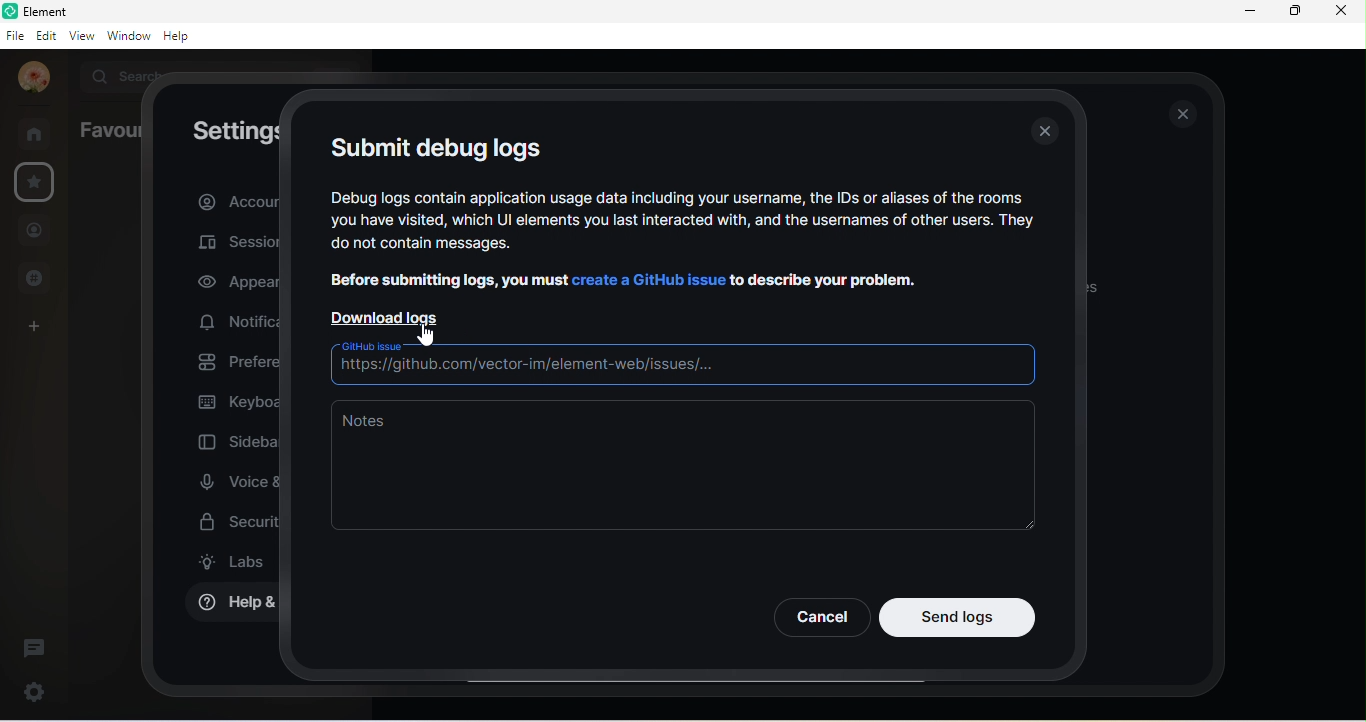 The width and height of the screenshot is (1366, 722). Describe the element at coordinates (178, 36) in the screenshot. I see `help` at that location.